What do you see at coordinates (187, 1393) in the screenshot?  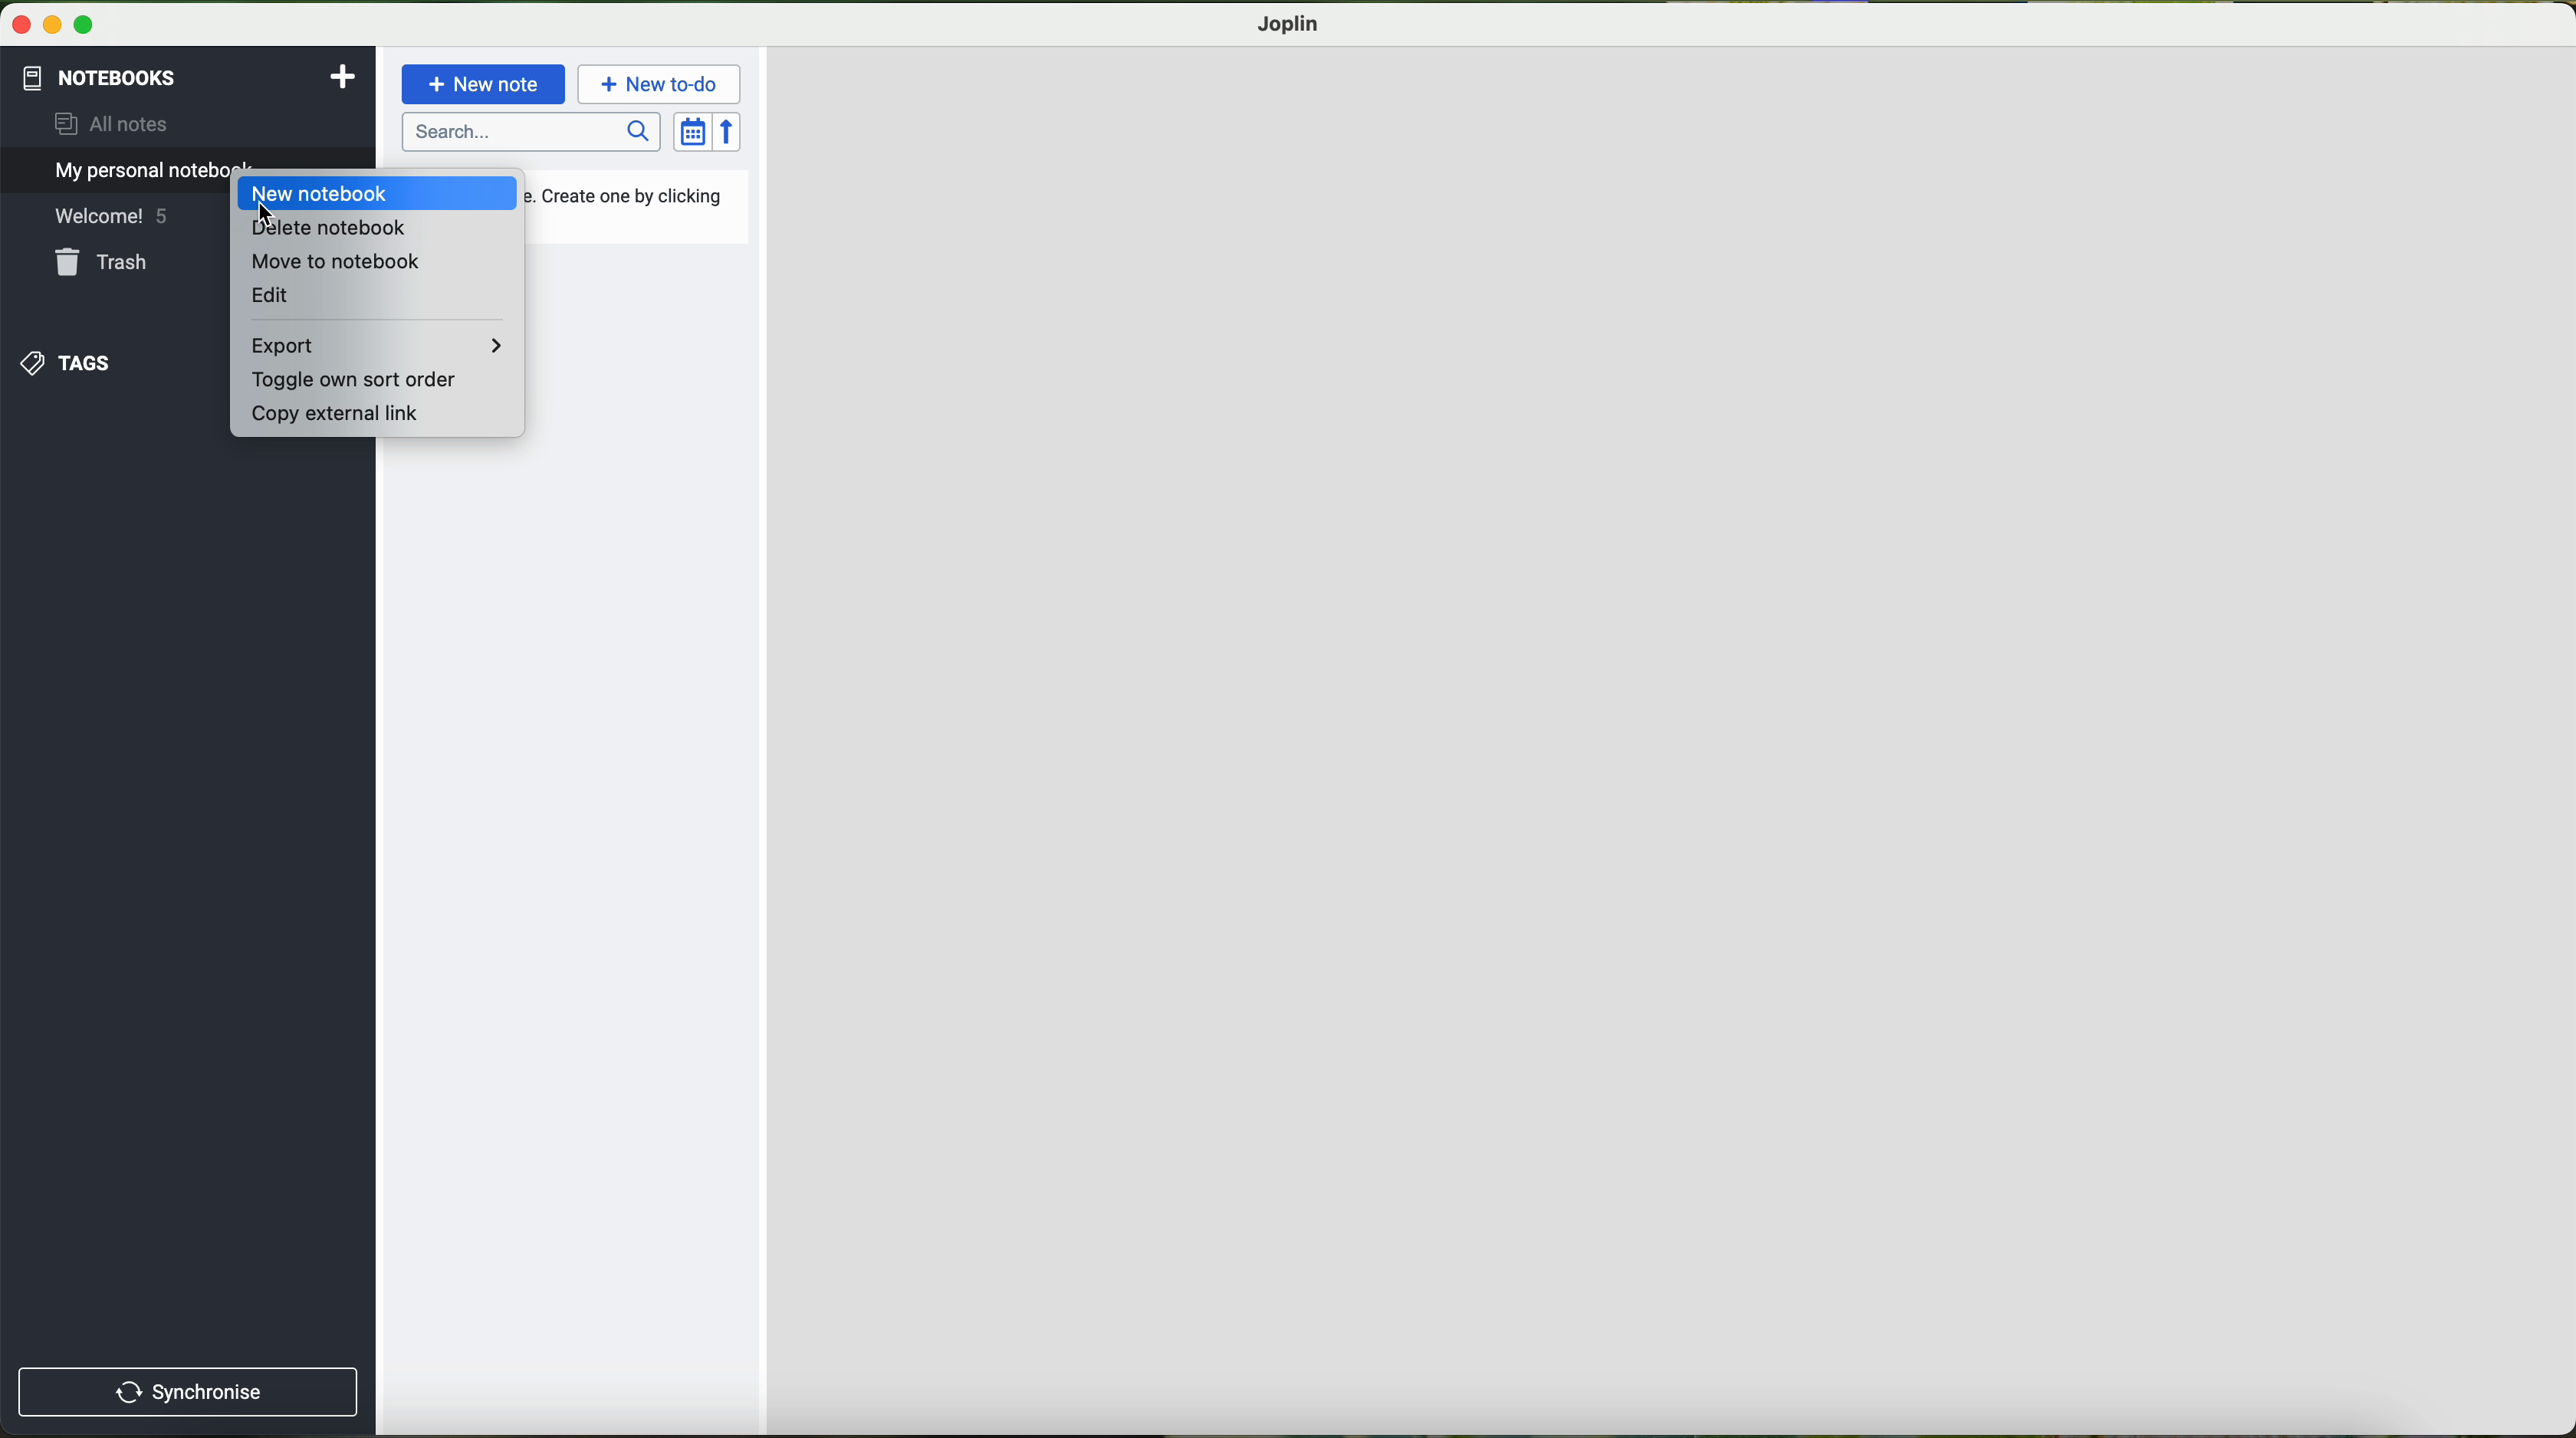 I see `synchronise button` at bounding box center [187, 1393].